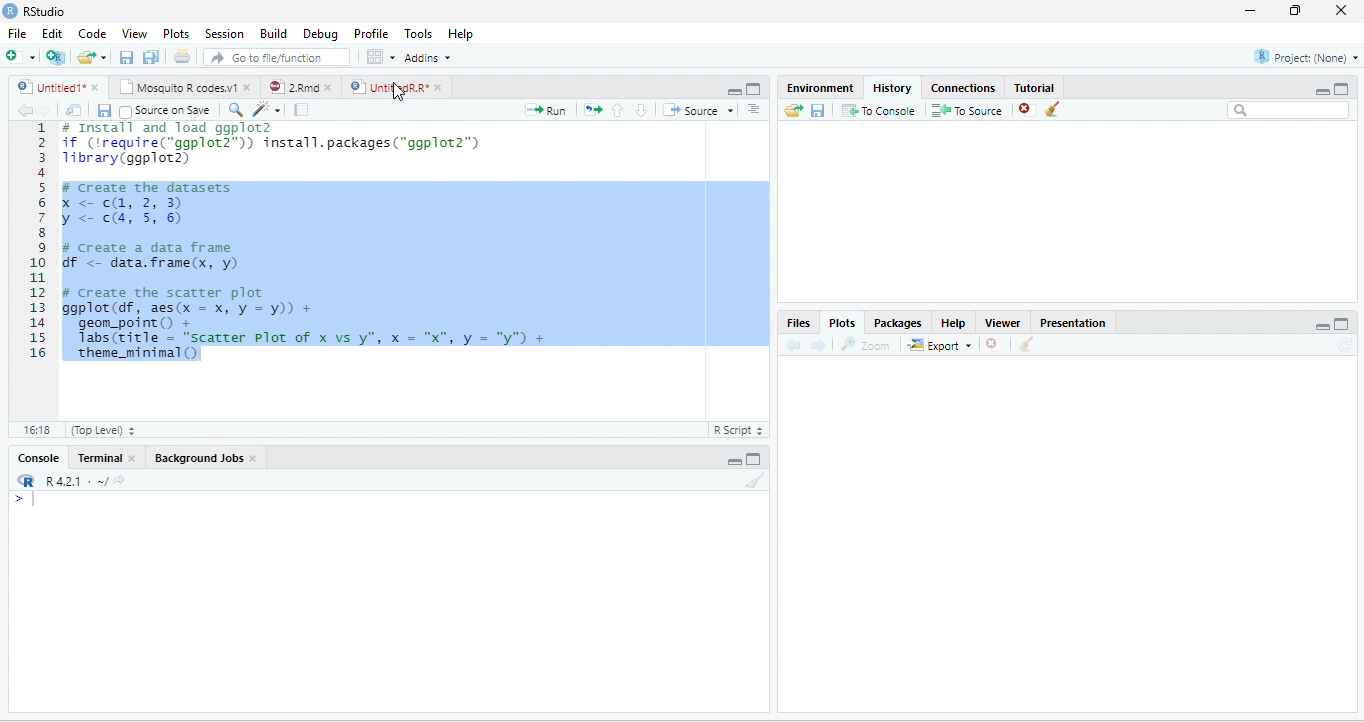  What do you see at coordinates (131, 458) in the screenshot?
I see `close` at bounding box center [131, 458].